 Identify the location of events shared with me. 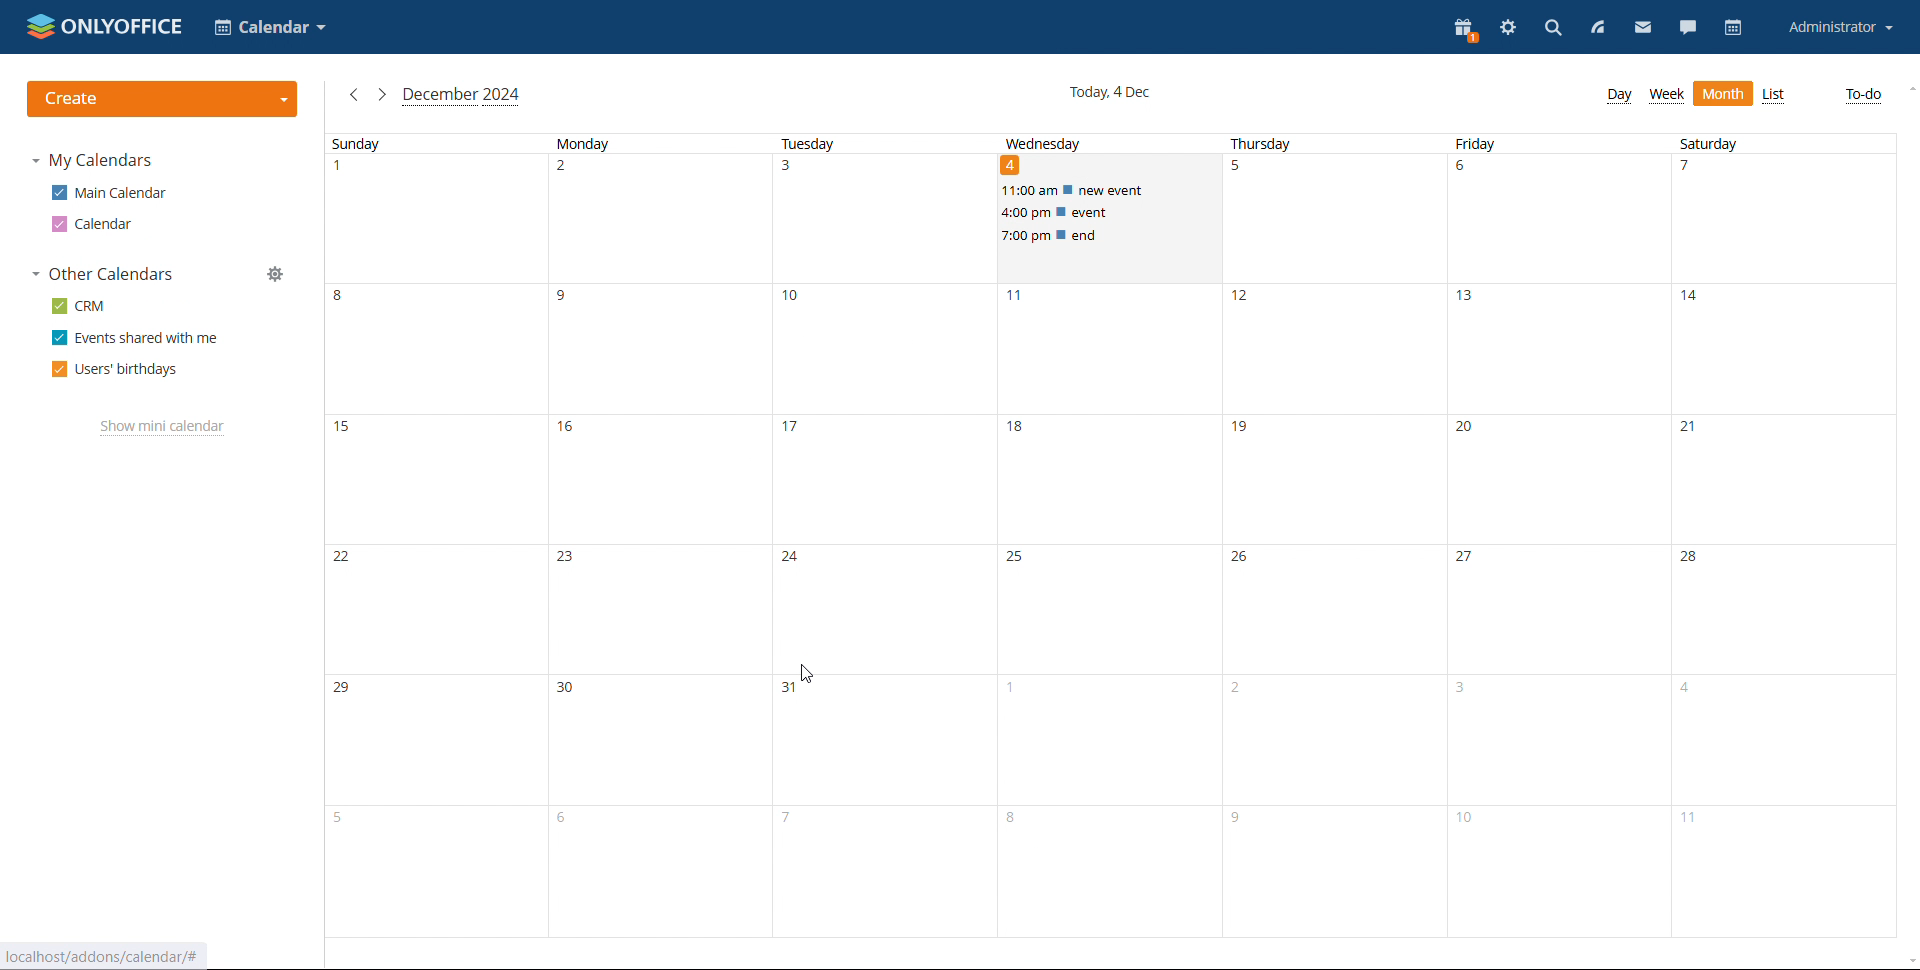
(135, 338).